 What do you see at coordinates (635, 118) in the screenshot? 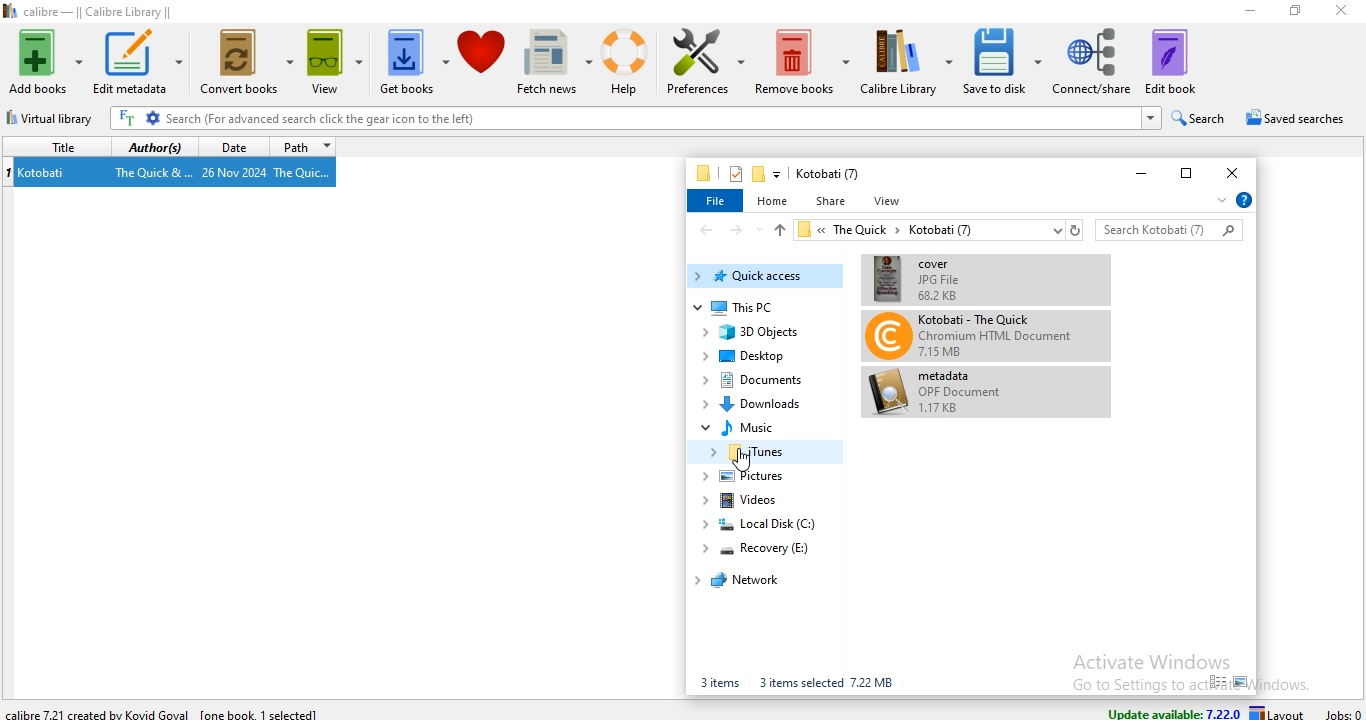
I see `Search (For advanced search click the gear icon to the left)` at bounding box center [635, 118].